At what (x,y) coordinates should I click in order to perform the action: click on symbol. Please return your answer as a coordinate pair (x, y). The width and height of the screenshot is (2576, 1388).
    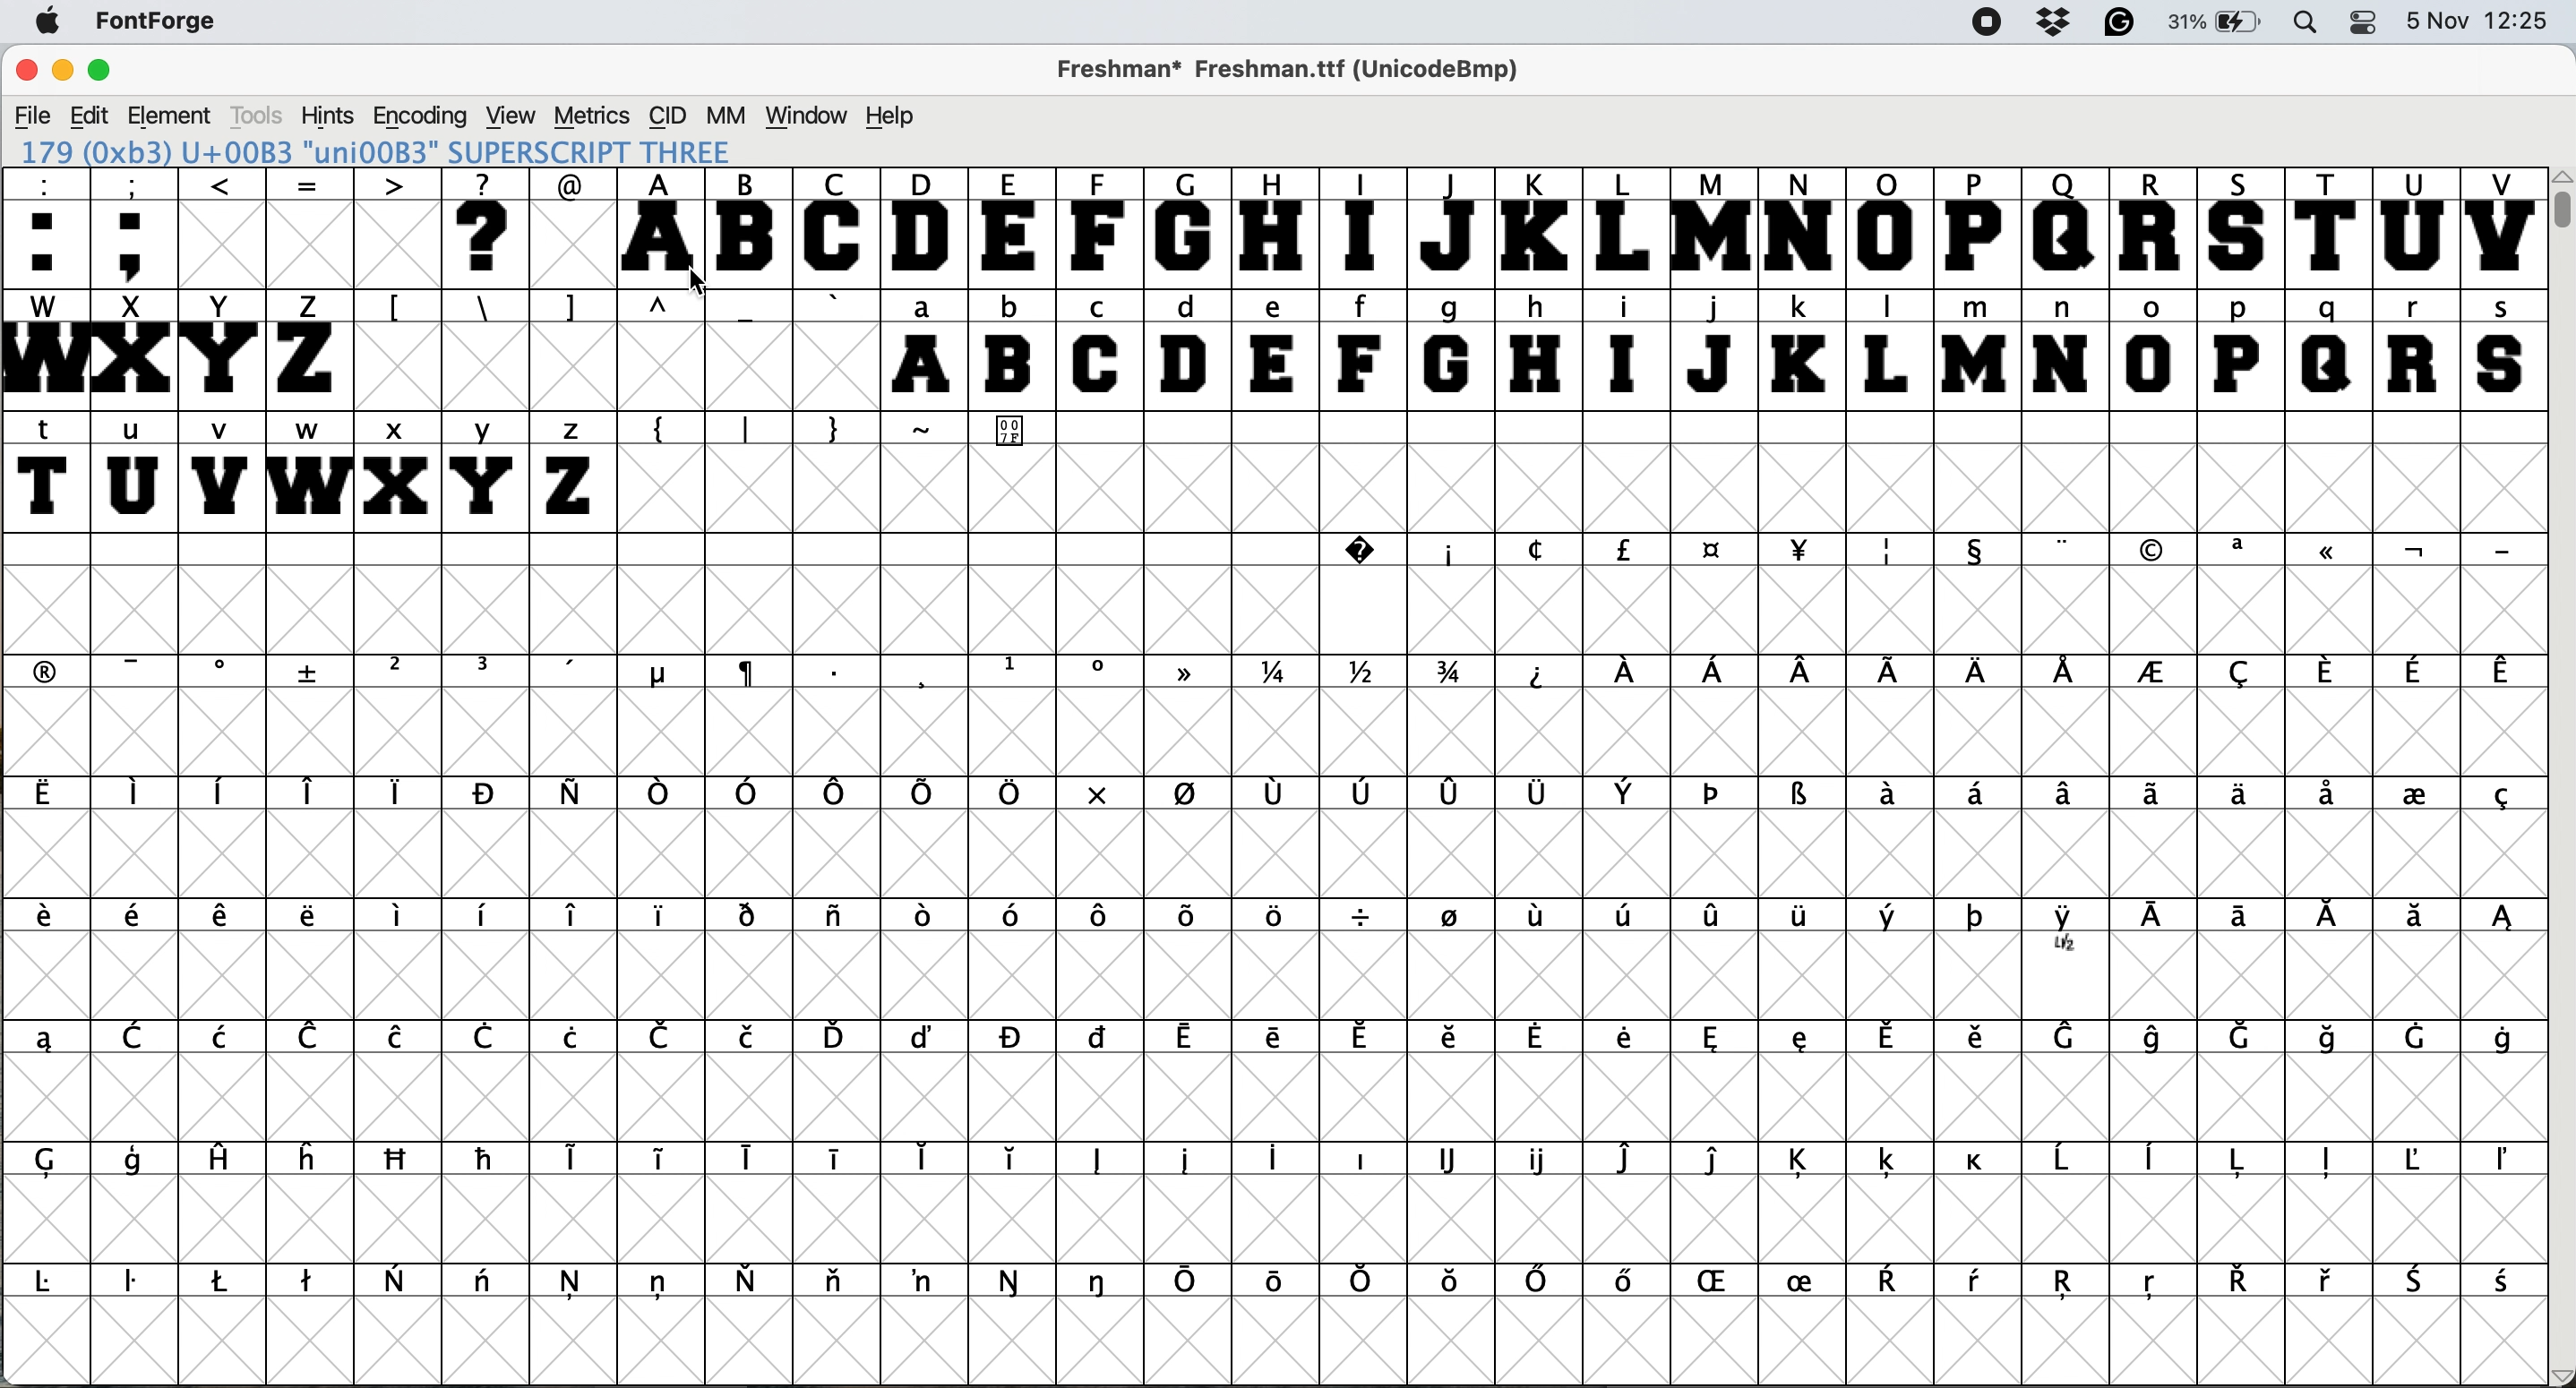
    Looking at the image, I should click on (1807, 1041).